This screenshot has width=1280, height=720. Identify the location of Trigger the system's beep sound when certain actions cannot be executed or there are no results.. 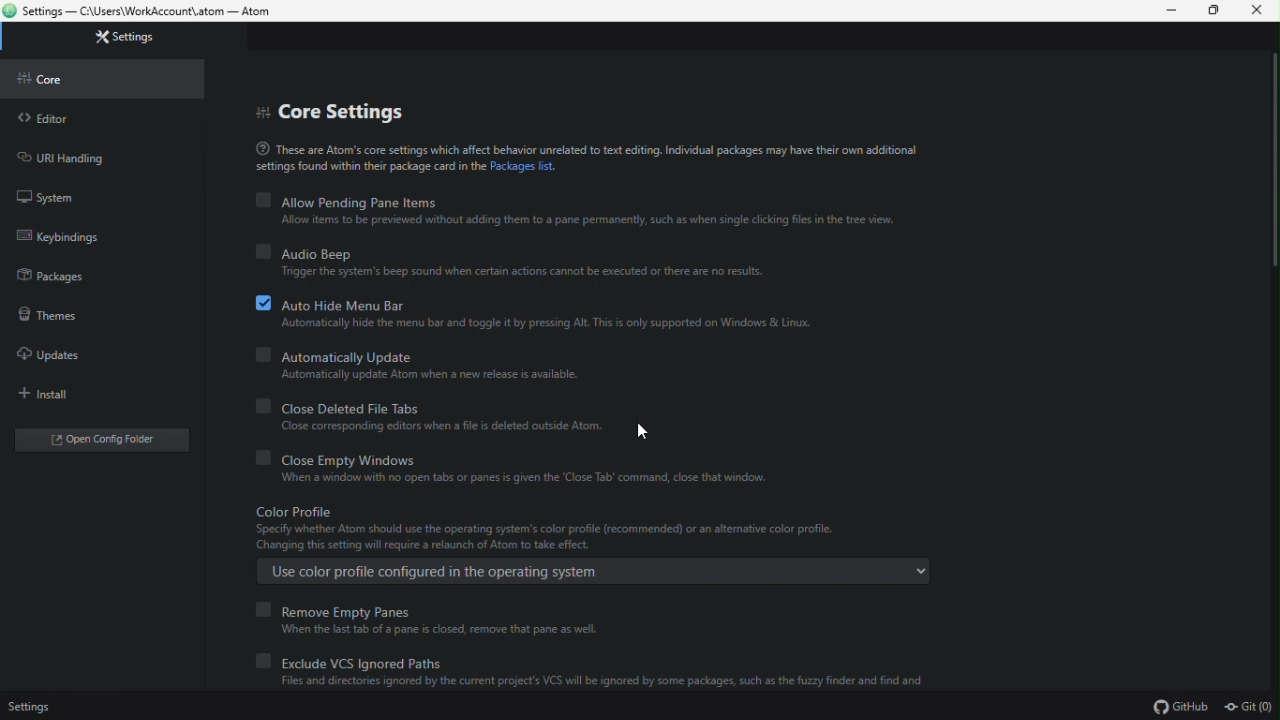
(520, 271).